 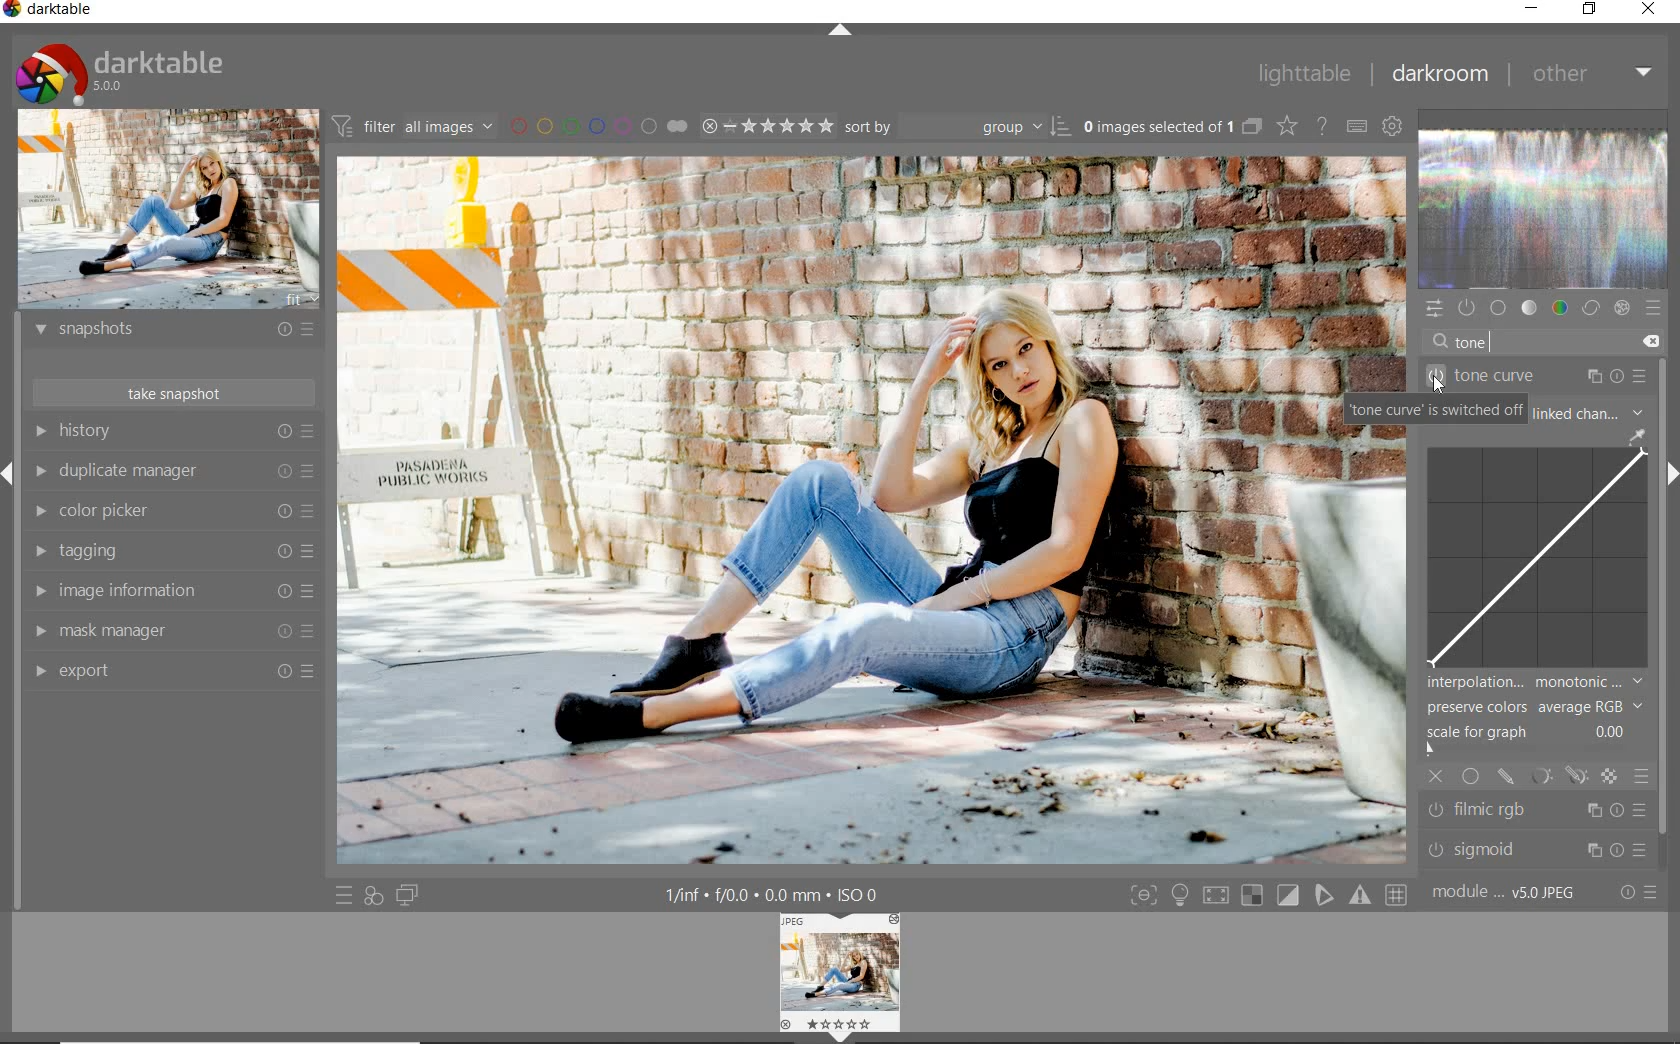 I want to click on cursor, so click(x=1437, y=386).